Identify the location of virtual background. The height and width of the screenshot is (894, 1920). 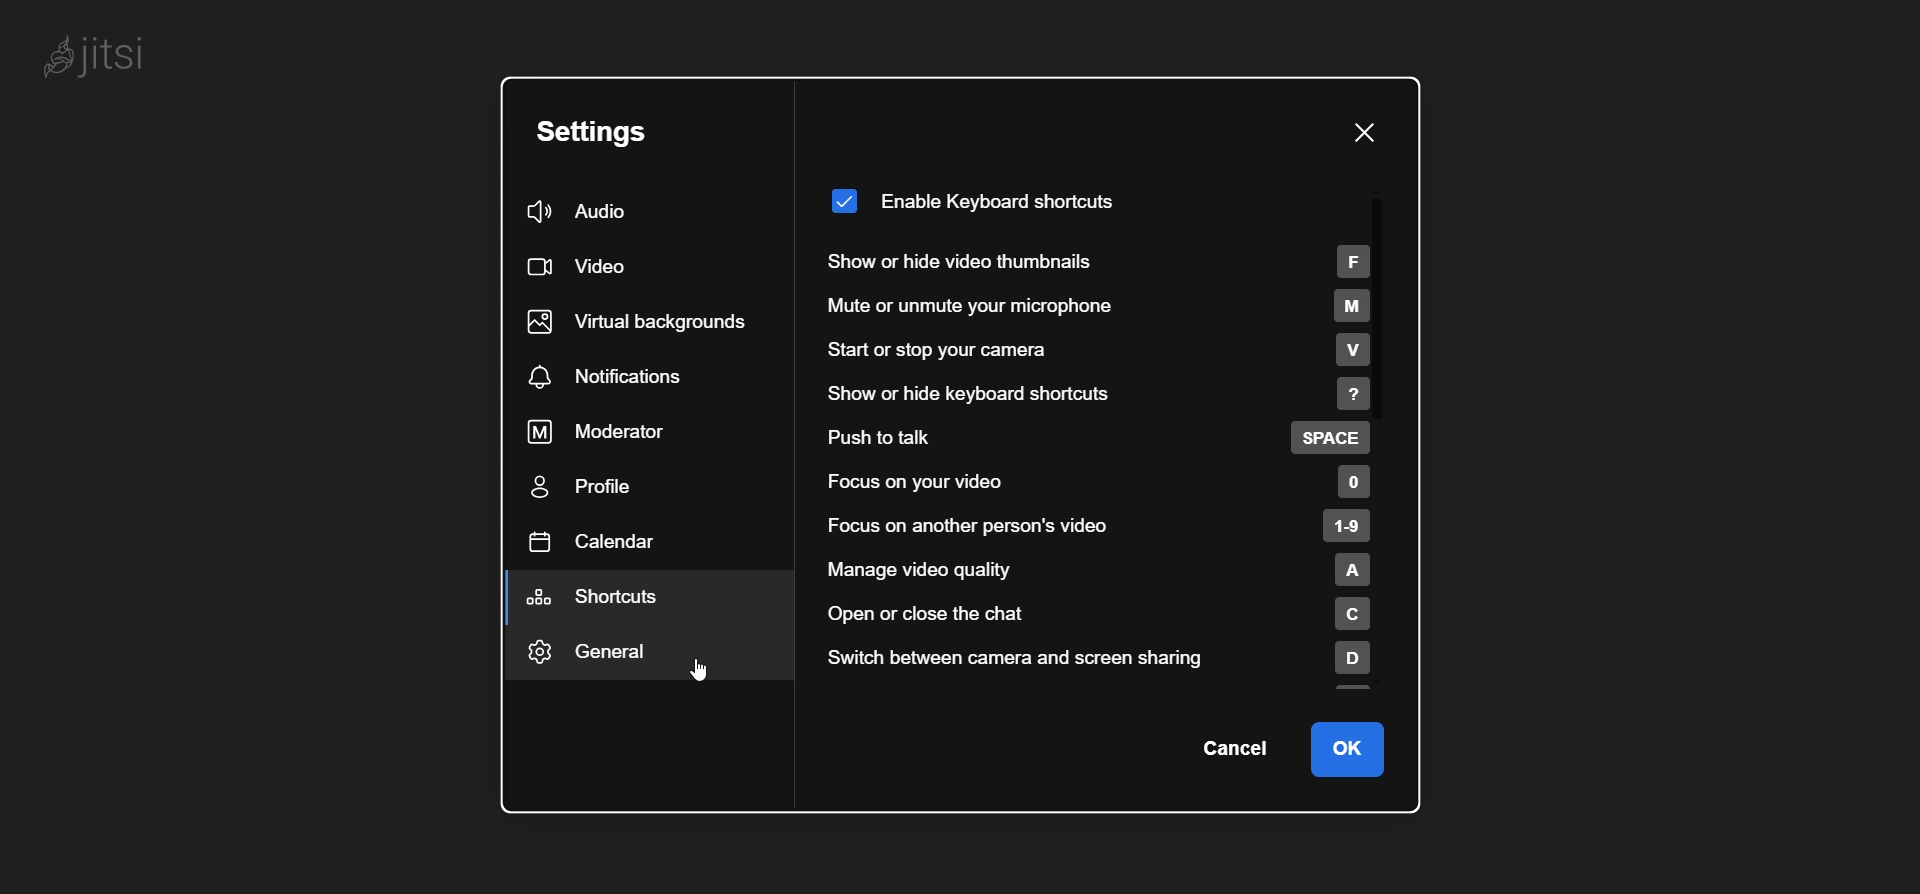
(640, 319).